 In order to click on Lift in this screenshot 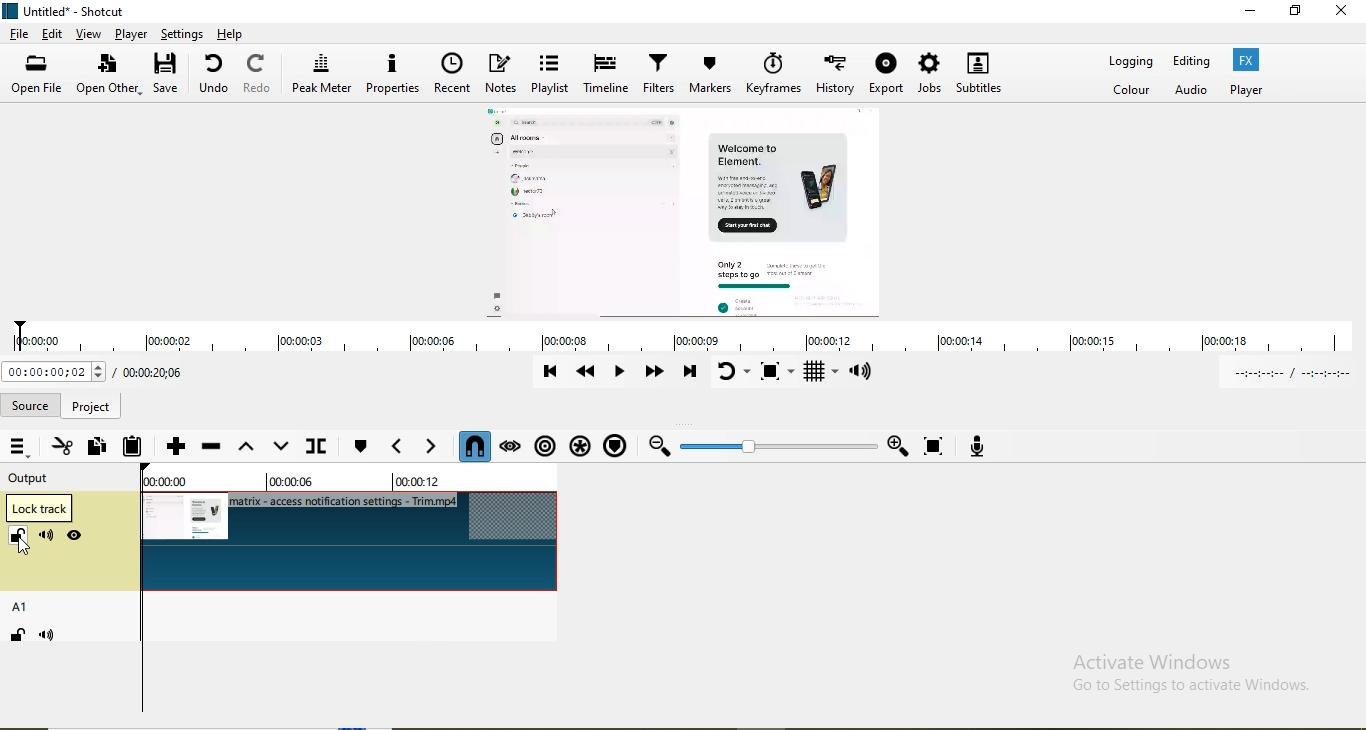, I will do `click(246, 449)`.